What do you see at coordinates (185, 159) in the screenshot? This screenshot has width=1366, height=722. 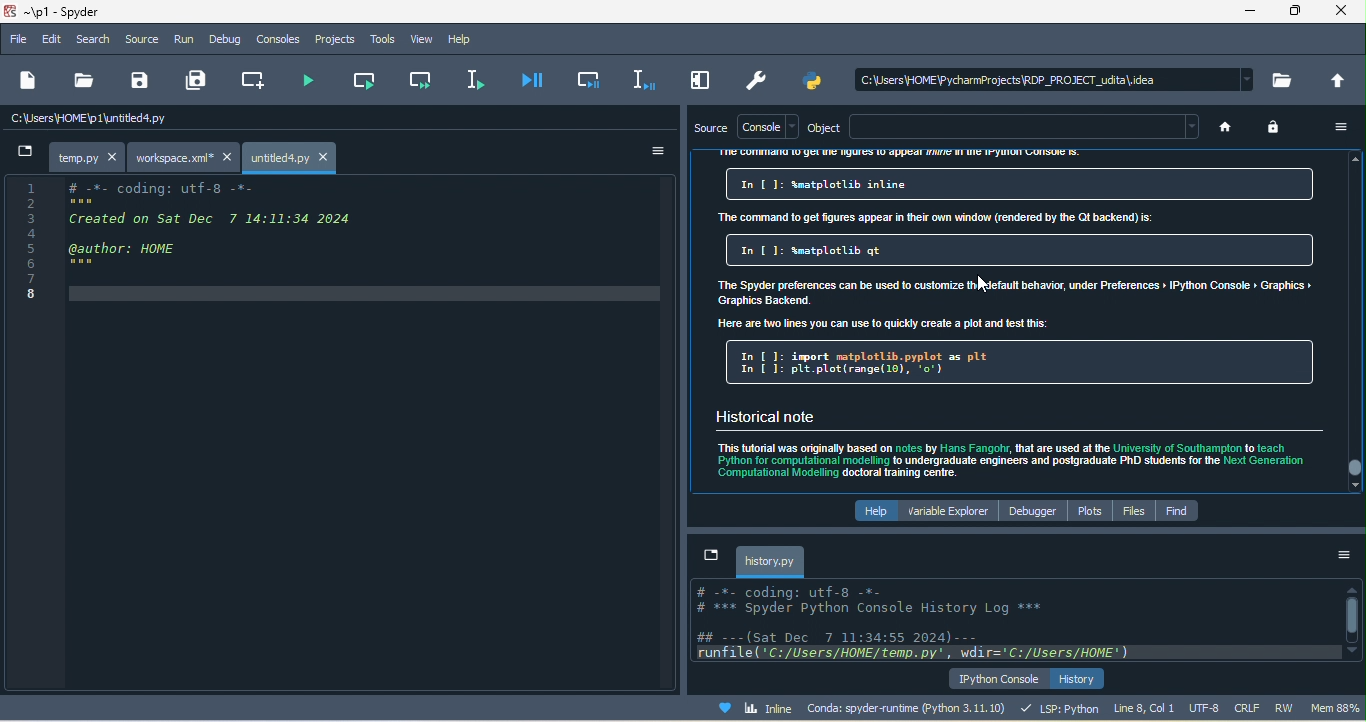 I see `workspace` at bounding box center [185, 159].